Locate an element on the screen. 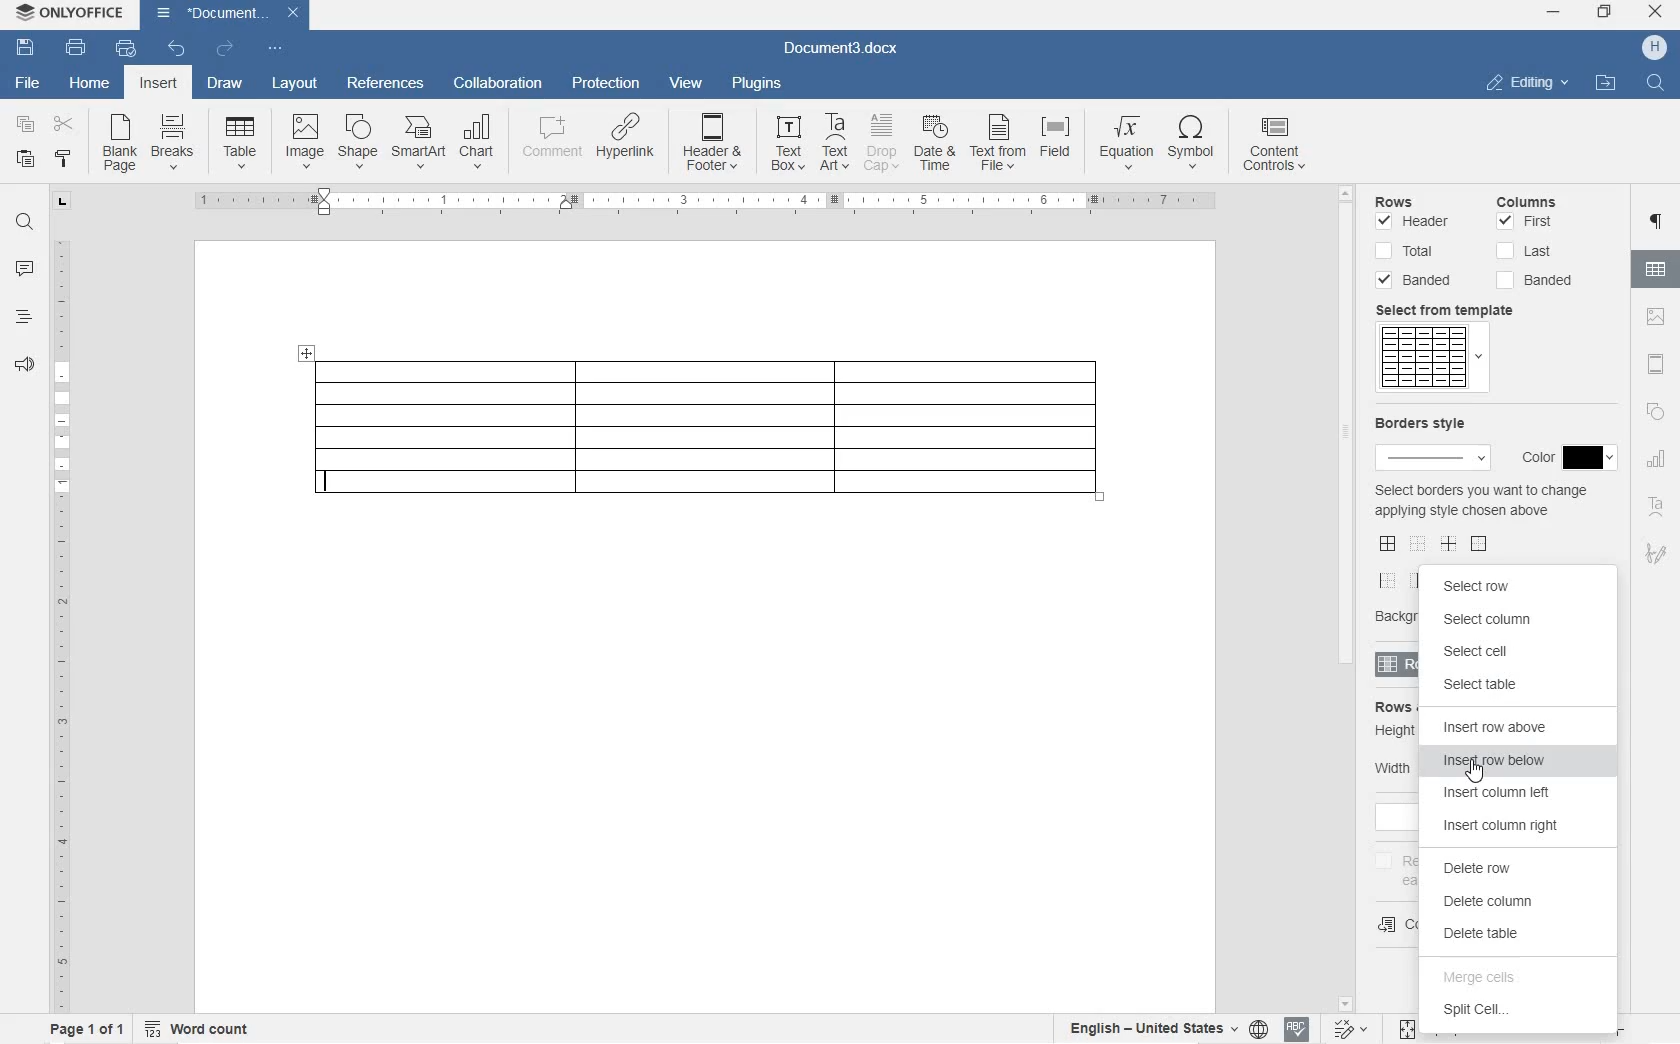 The height and width of the screenshot is (1044, 1680). MINIMIZE is located at coordinates (1554, 12).